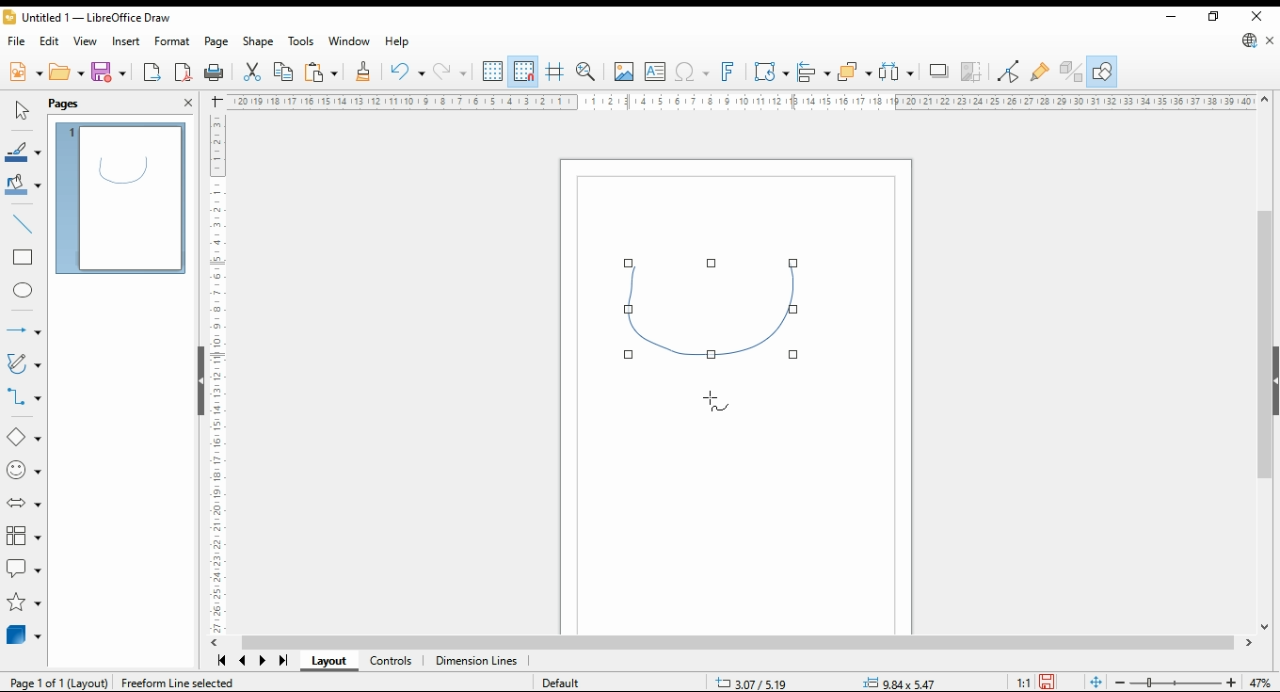 Image resolution: width=1280 pixels, height=692 pixels. What do you see at coordinates (854, 71) in the screenshot?
I see `arrange` at bounding box center [854, 71].